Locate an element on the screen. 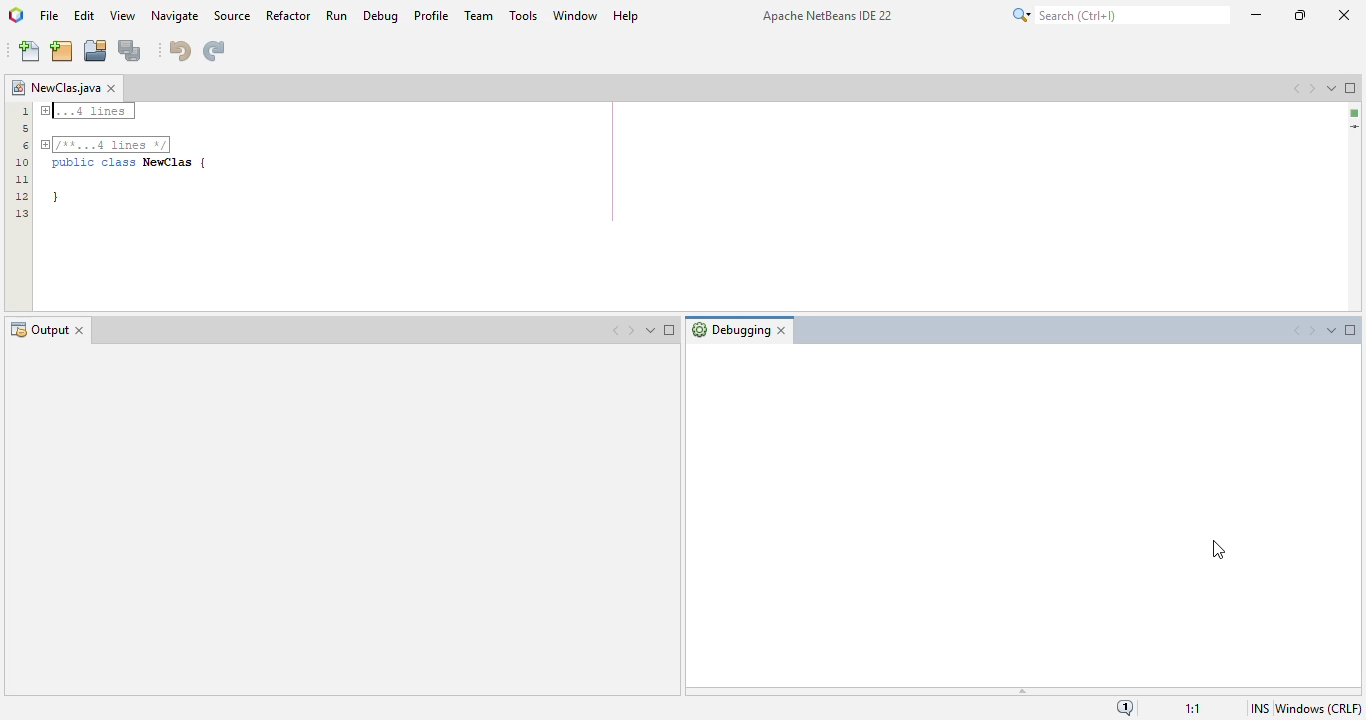 The image size is (1366, 720). source is located at coordinates (232, 15).